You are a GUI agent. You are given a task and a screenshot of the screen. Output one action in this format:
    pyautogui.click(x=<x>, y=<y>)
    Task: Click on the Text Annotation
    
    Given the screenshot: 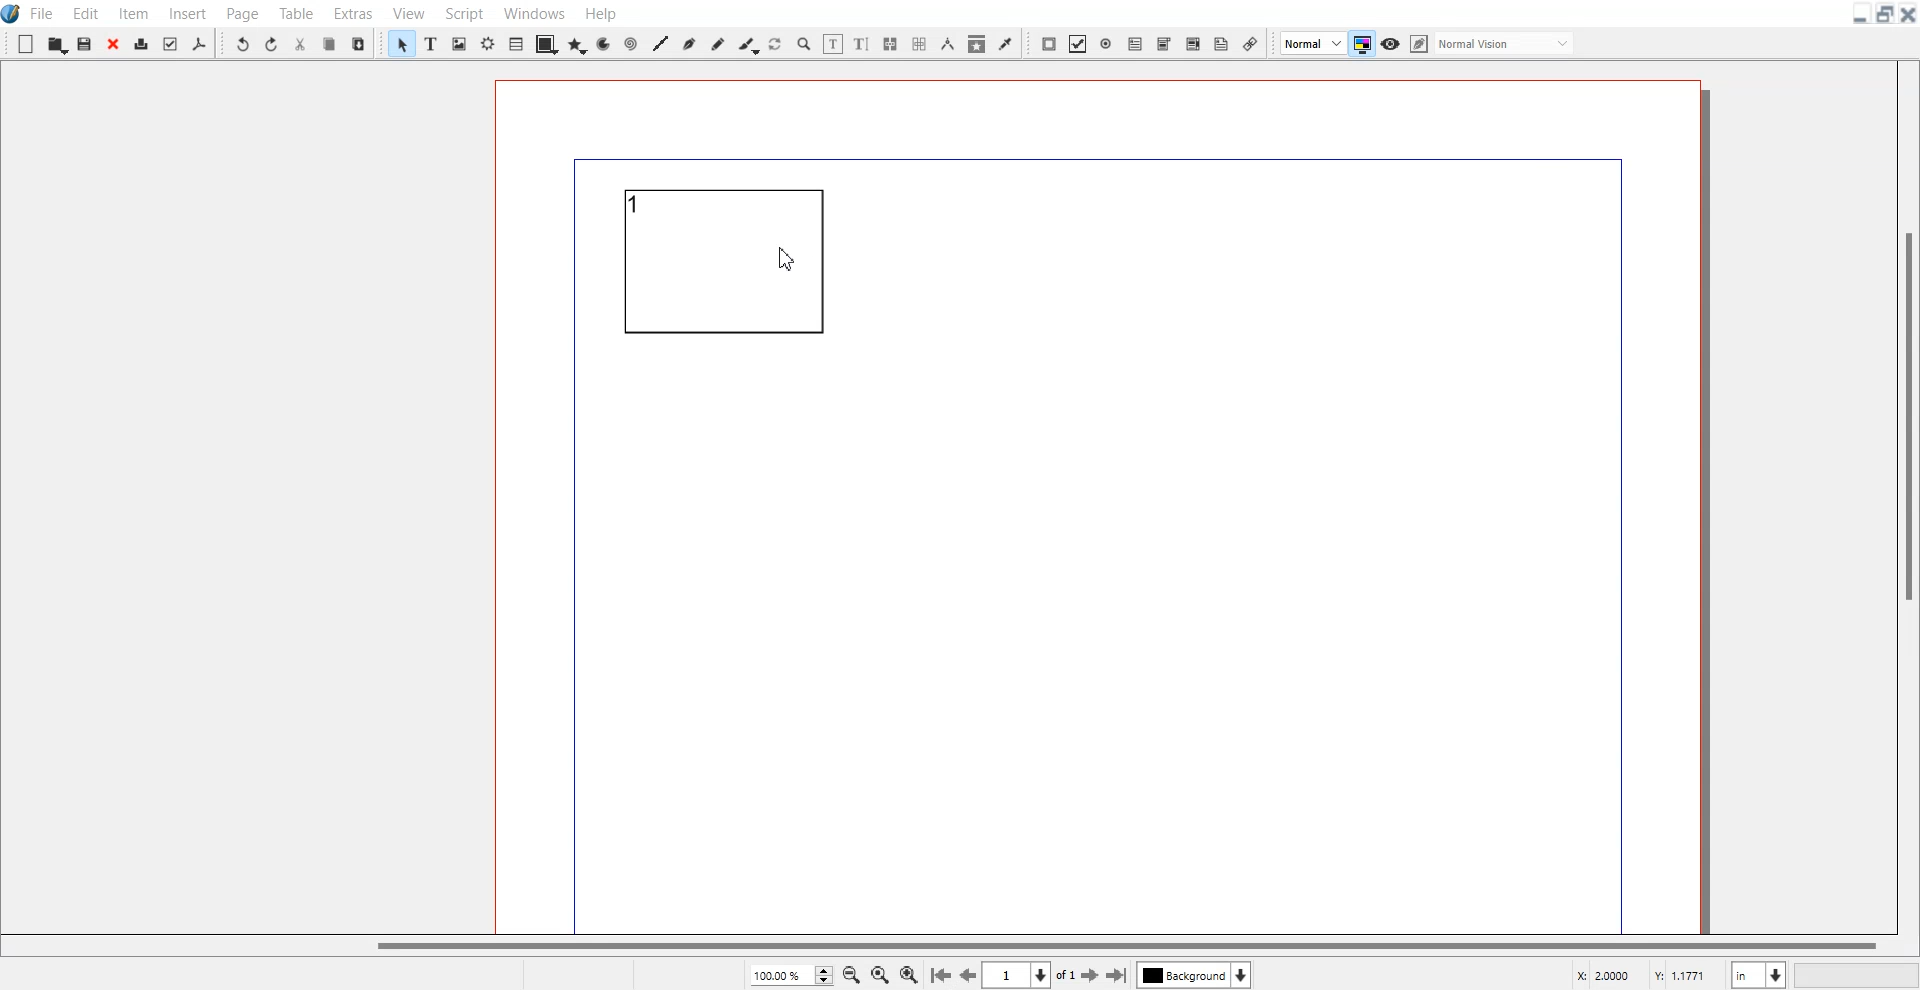 What is the action you would take?
    pyautogui.click(x=1221, y=44)
    